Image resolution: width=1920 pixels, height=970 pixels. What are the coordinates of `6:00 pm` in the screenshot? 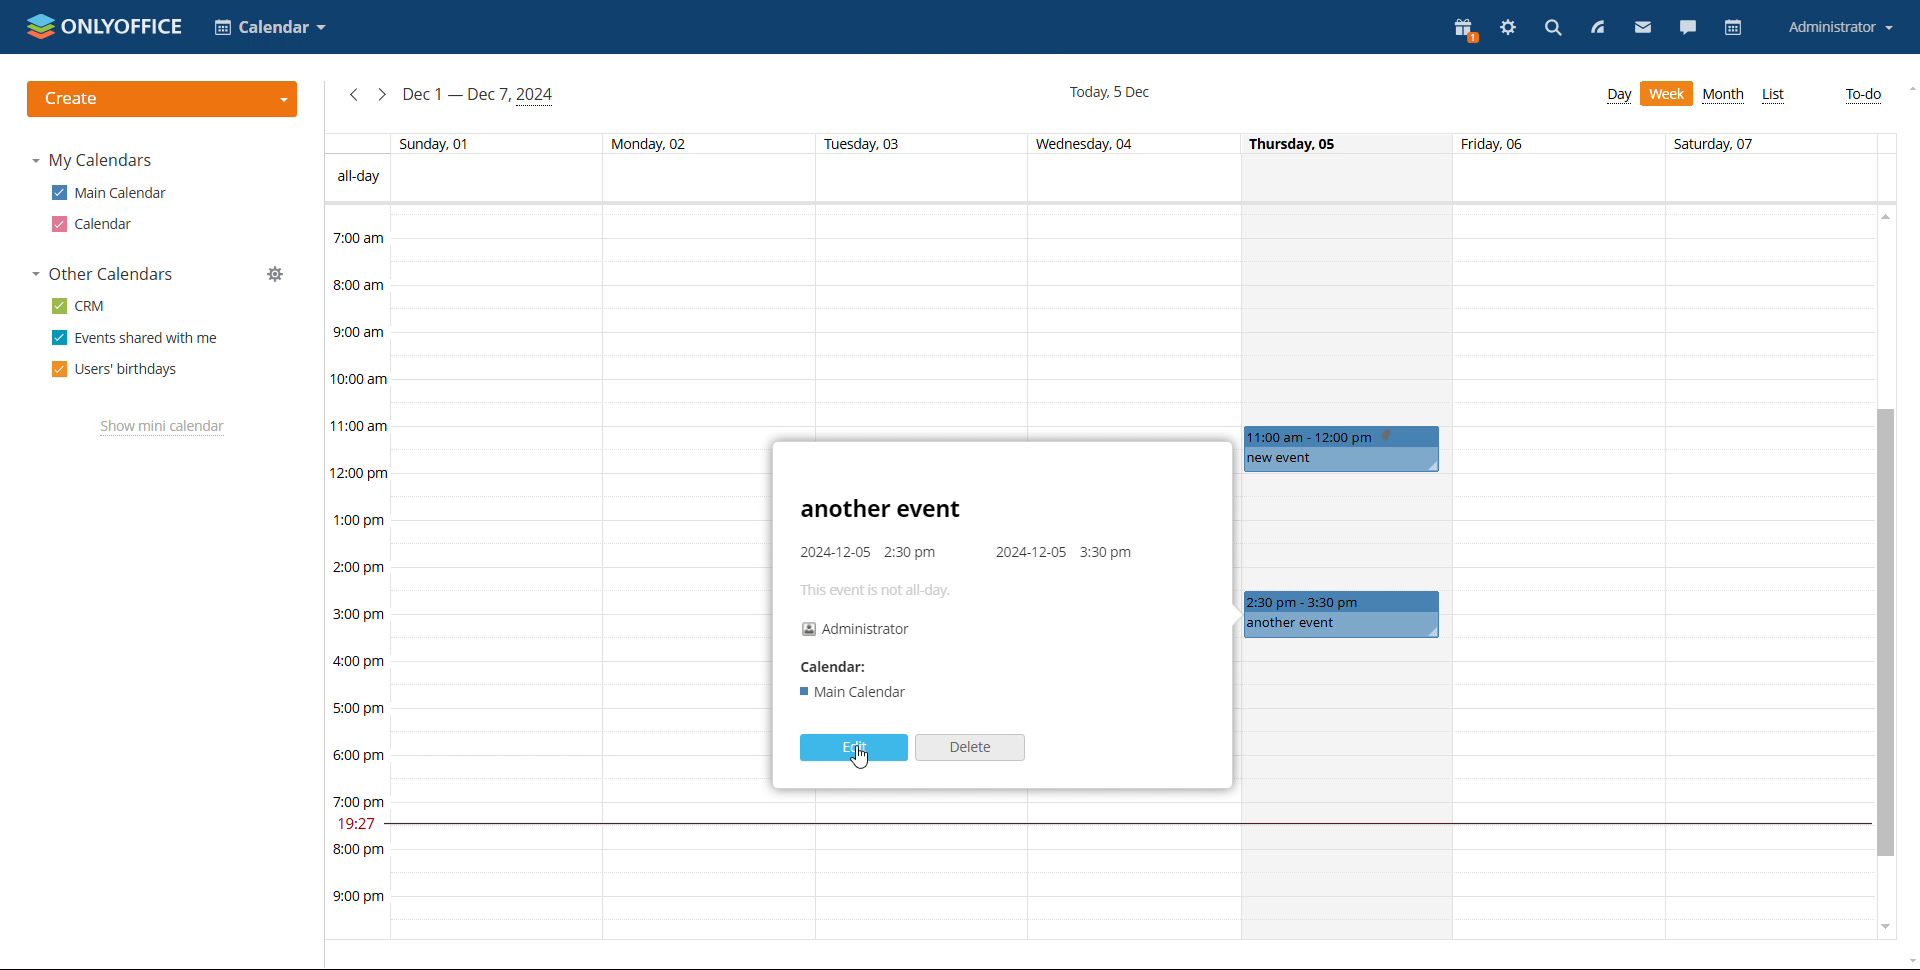 It's located at (357, 756).